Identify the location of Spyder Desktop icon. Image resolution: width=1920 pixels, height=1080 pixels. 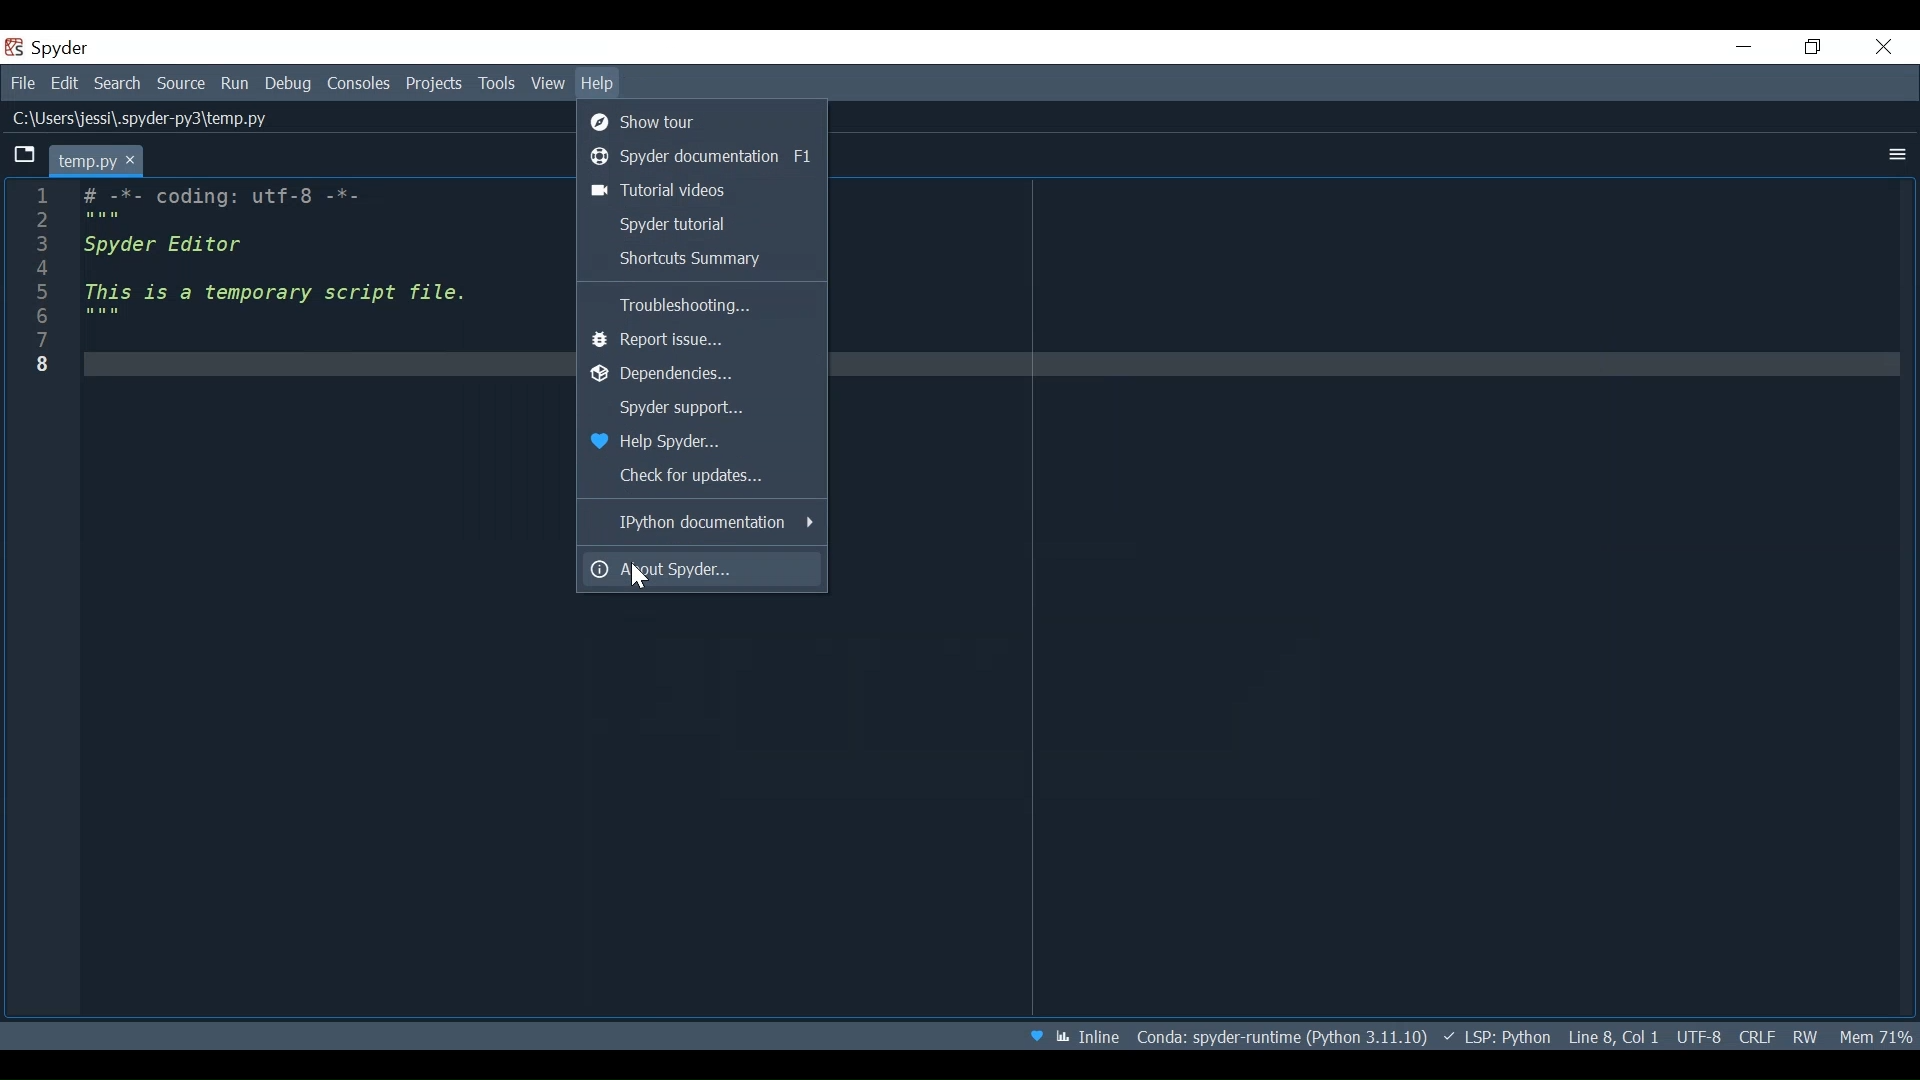
(48, 48).